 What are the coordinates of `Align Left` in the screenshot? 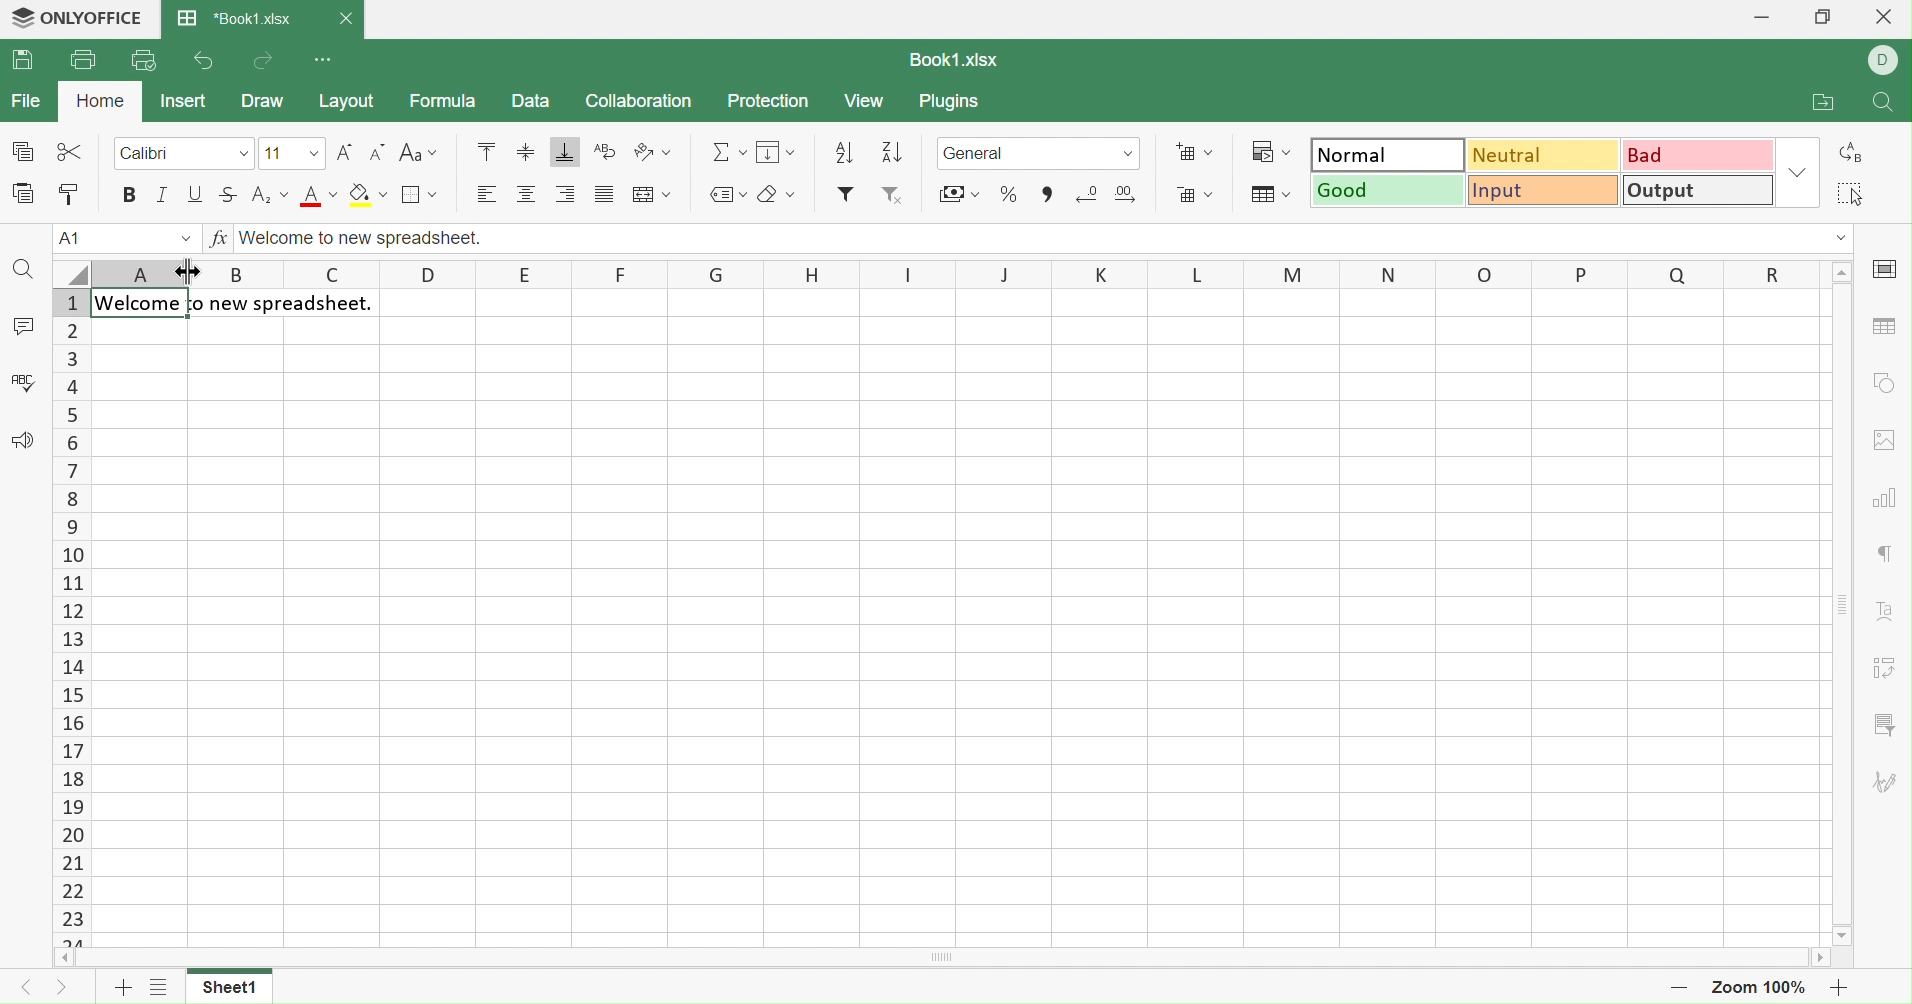 It's located at (487, 194).